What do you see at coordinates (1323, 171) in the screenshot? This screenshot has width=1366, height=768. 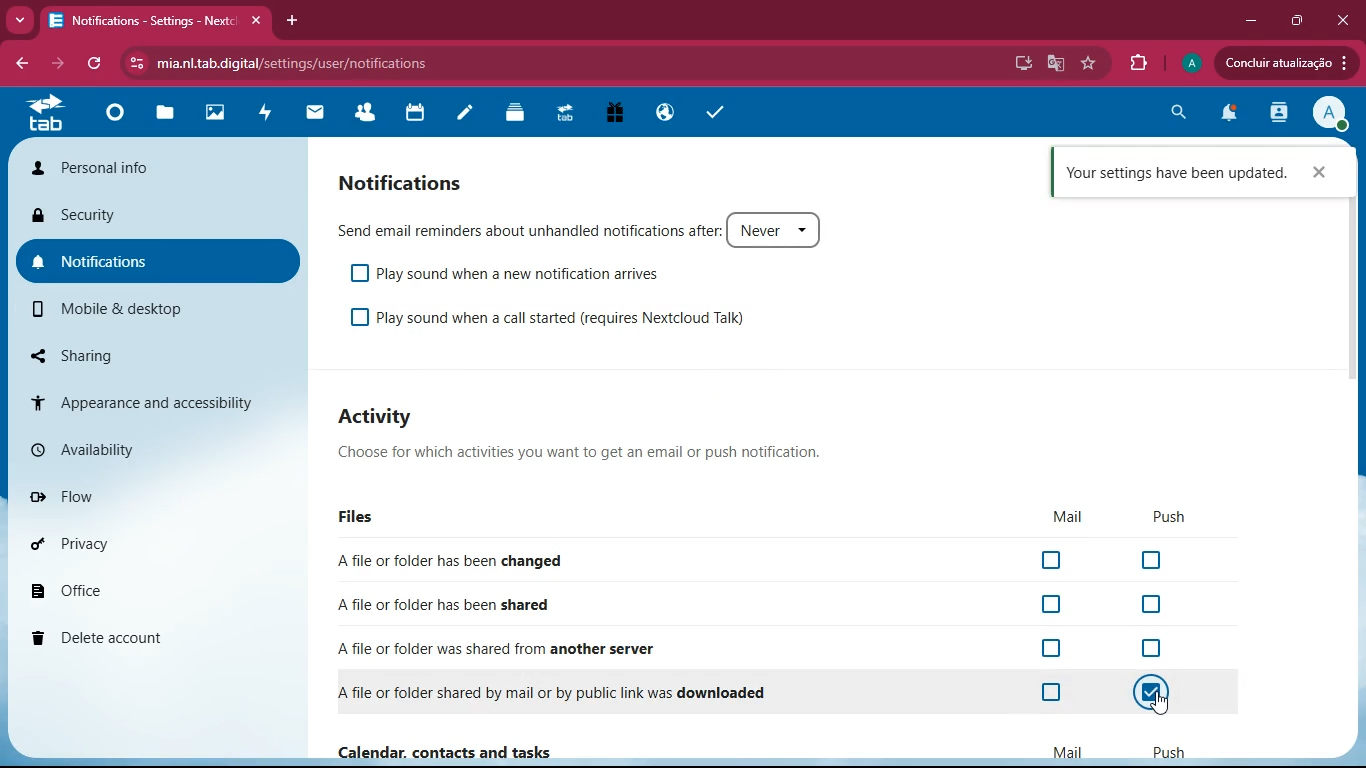 I see `close` at bounding box center [1323, 171].